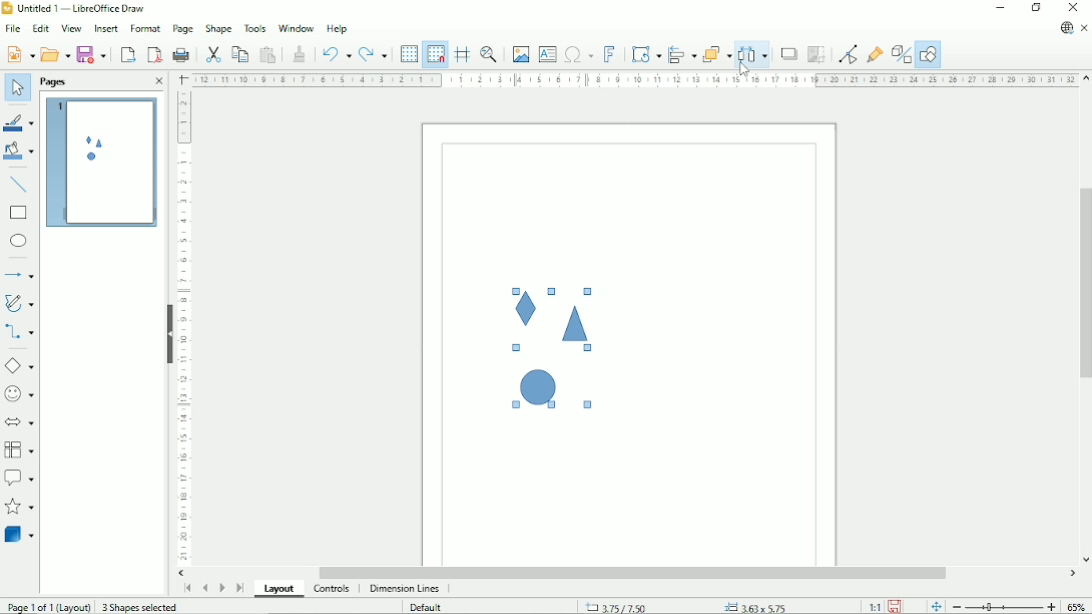  I want to click on Restore down, so click(1036, 8).